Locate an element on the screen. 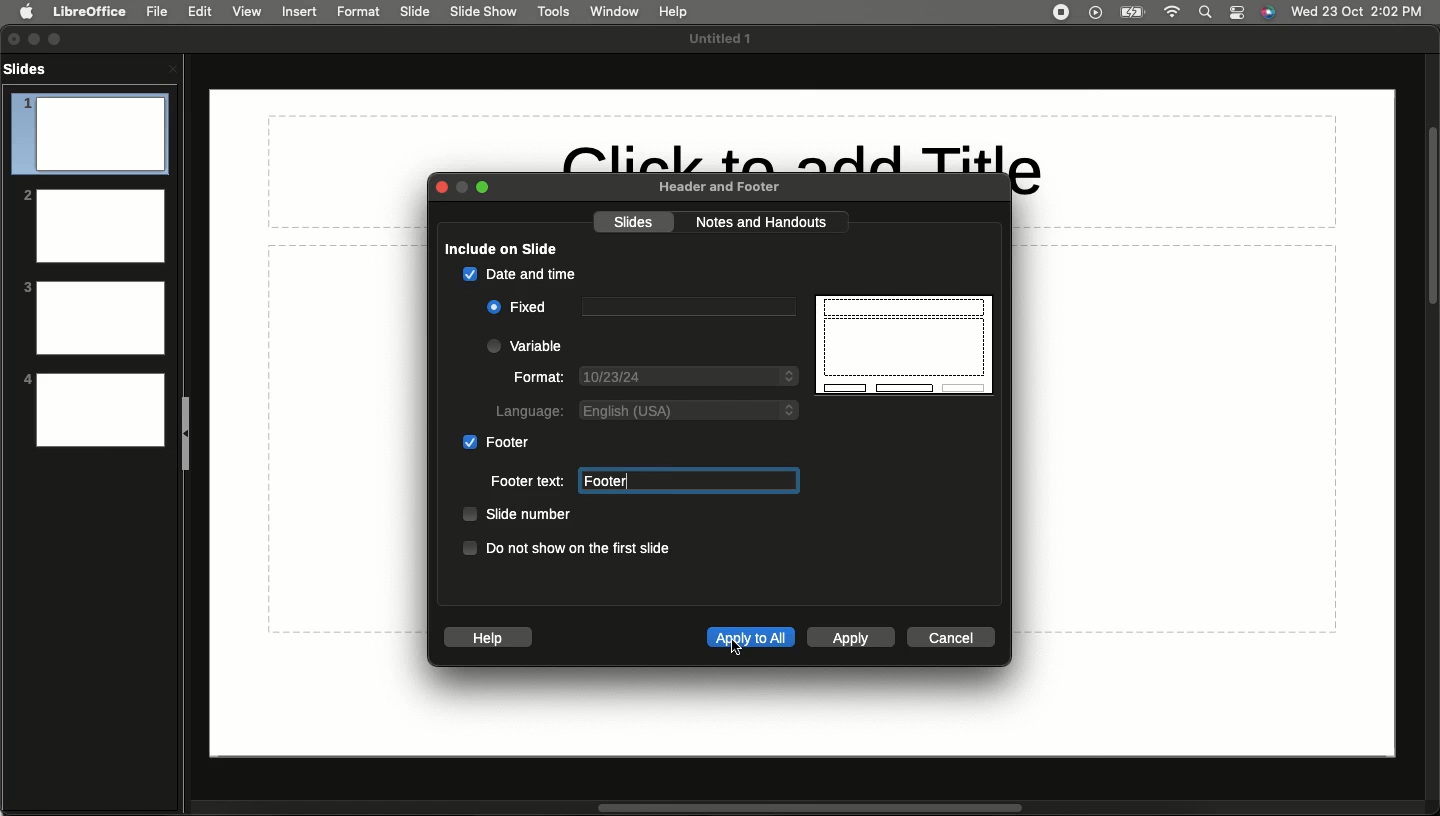 The height and width of the screenshot is (816, 1440). Format is located at coordinates (539, 375).